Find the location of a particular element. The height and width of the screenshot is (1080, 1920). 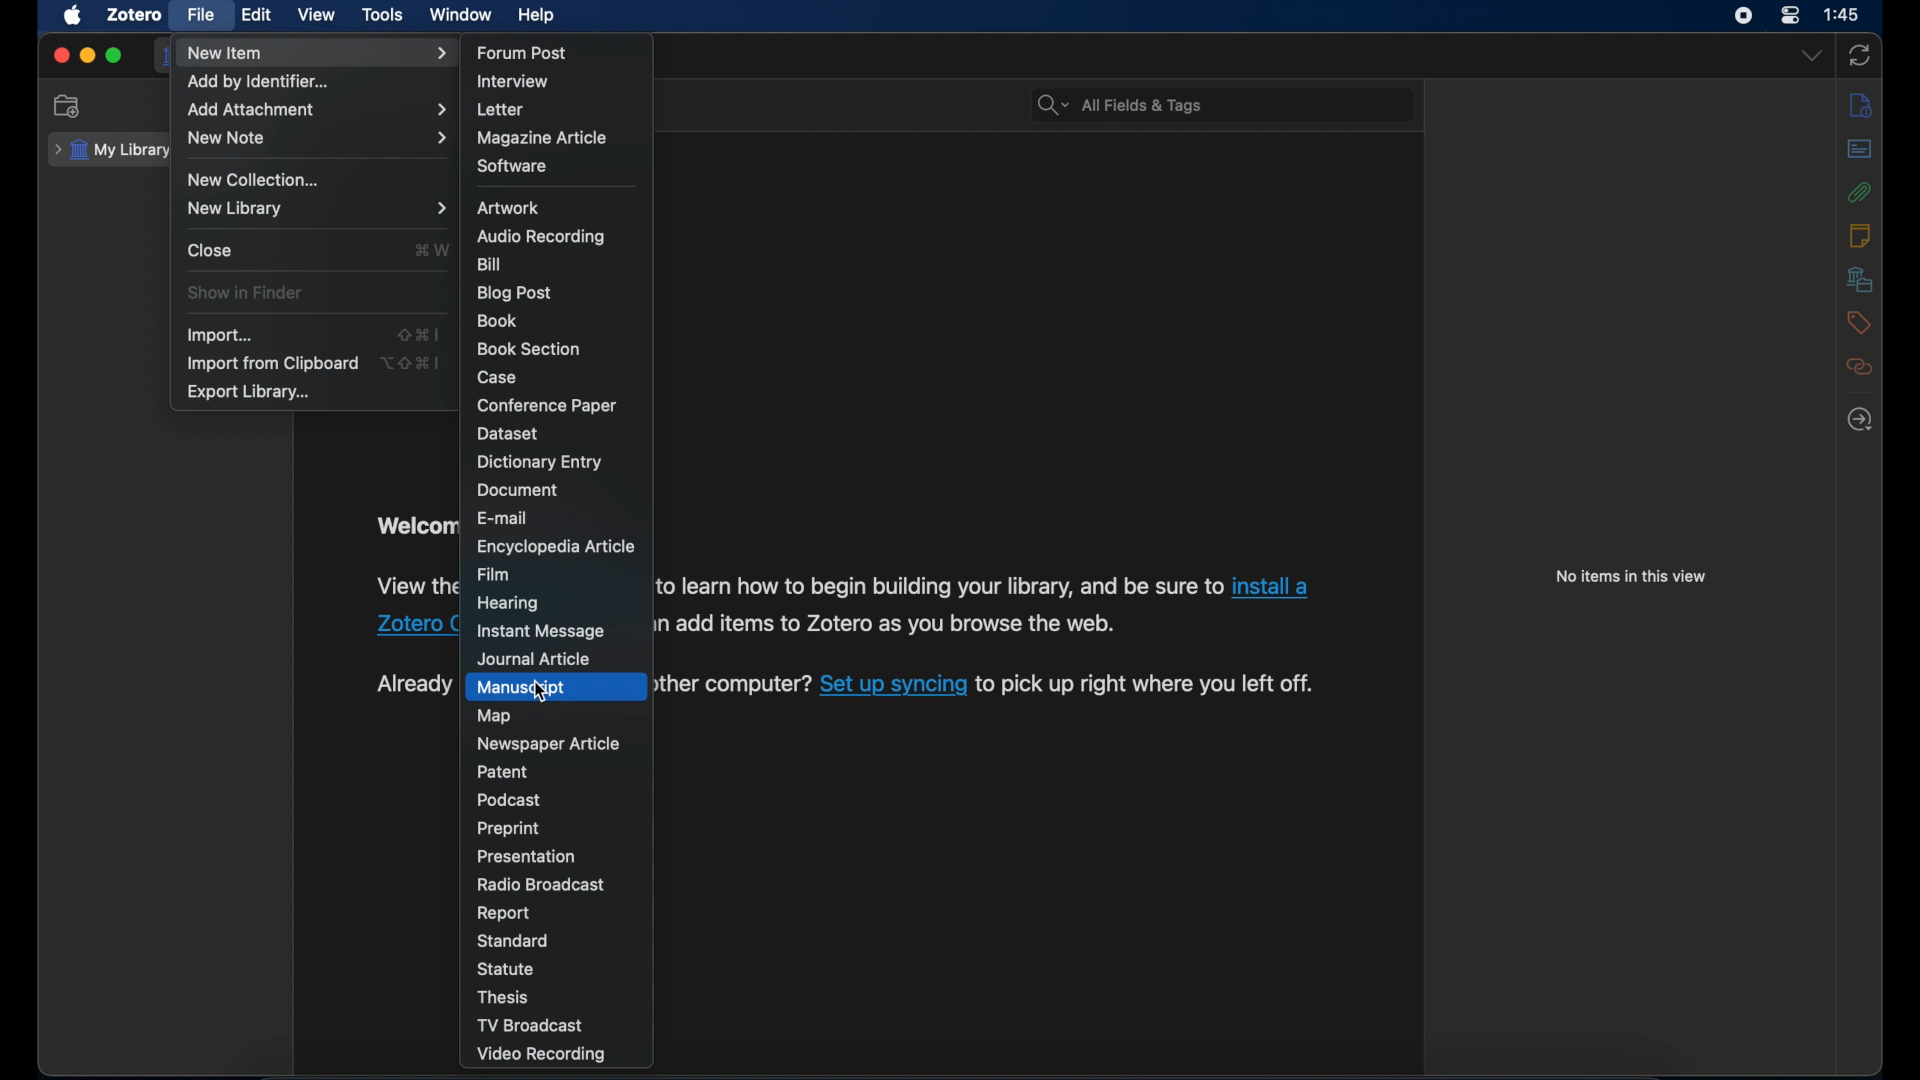

command + W is located at coordinates (430, 250).